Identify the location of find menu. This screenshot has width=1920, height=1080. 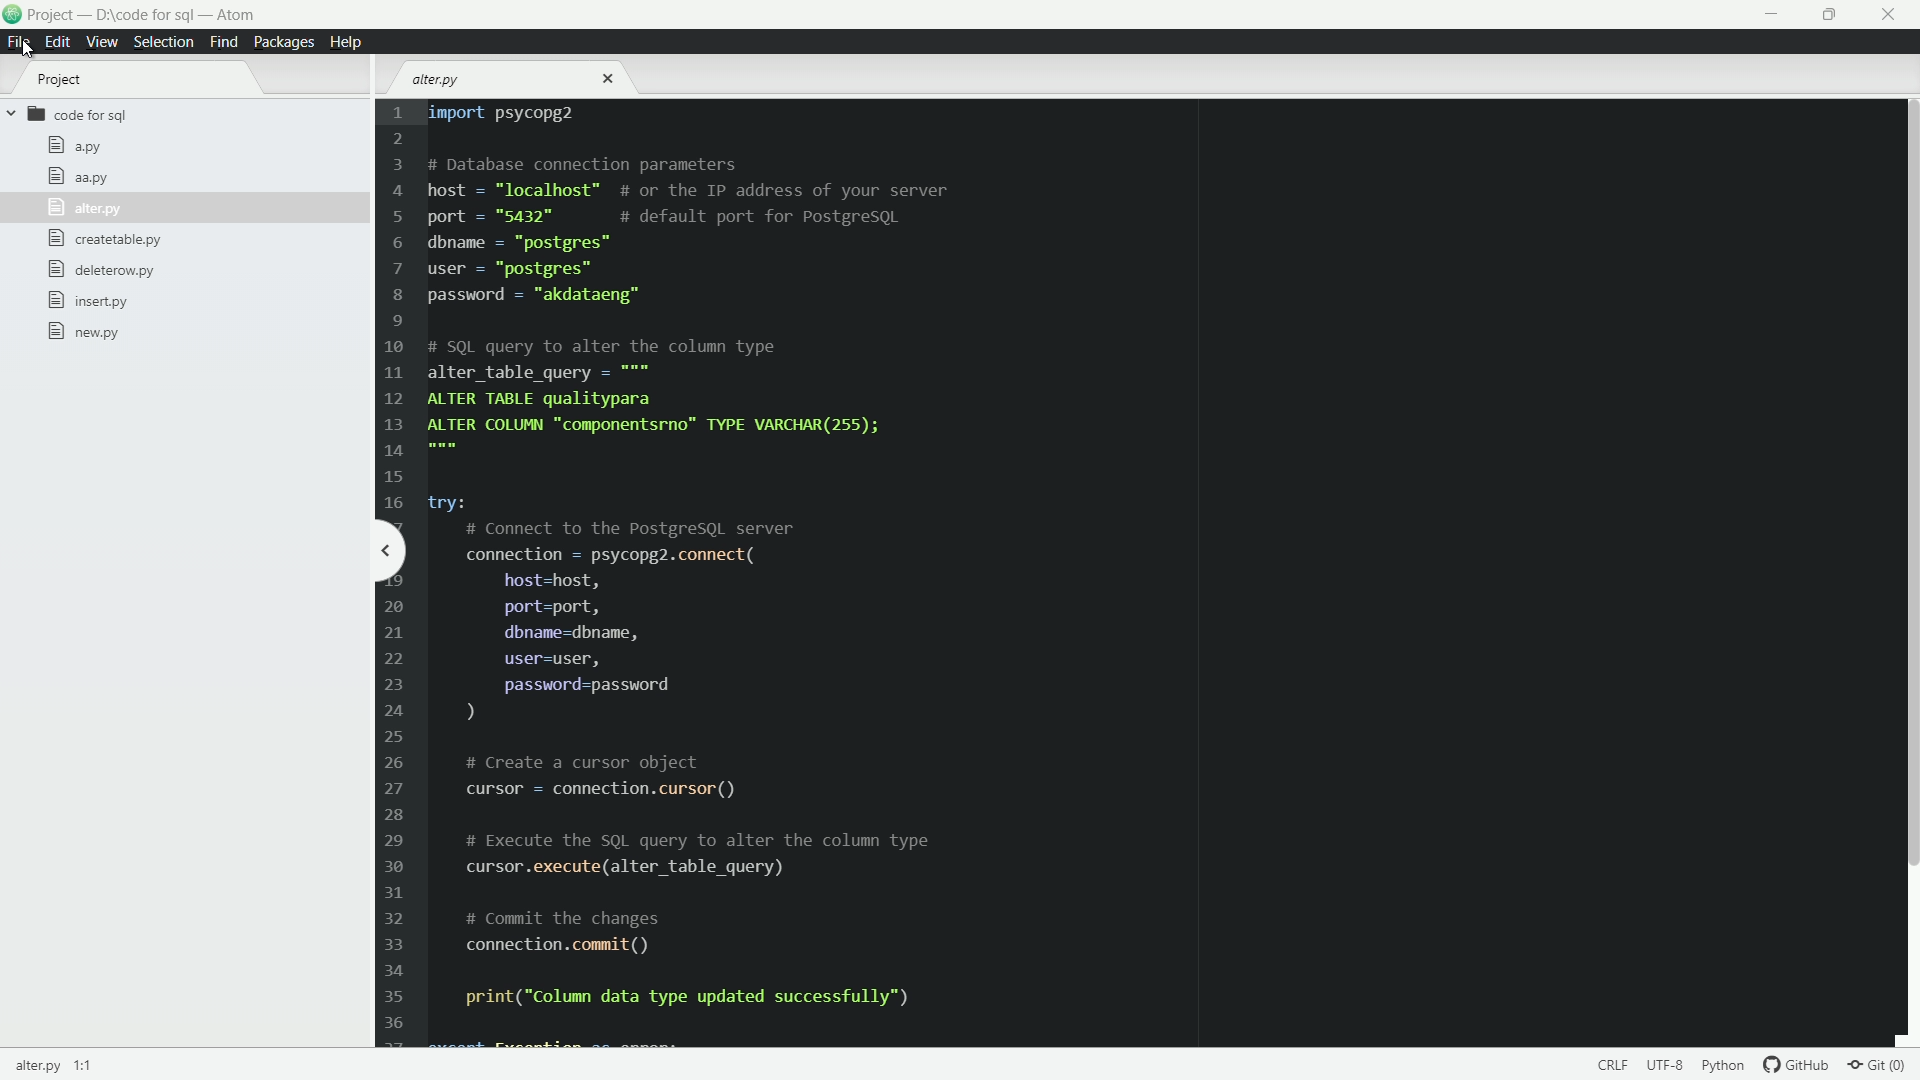
(222, 41).